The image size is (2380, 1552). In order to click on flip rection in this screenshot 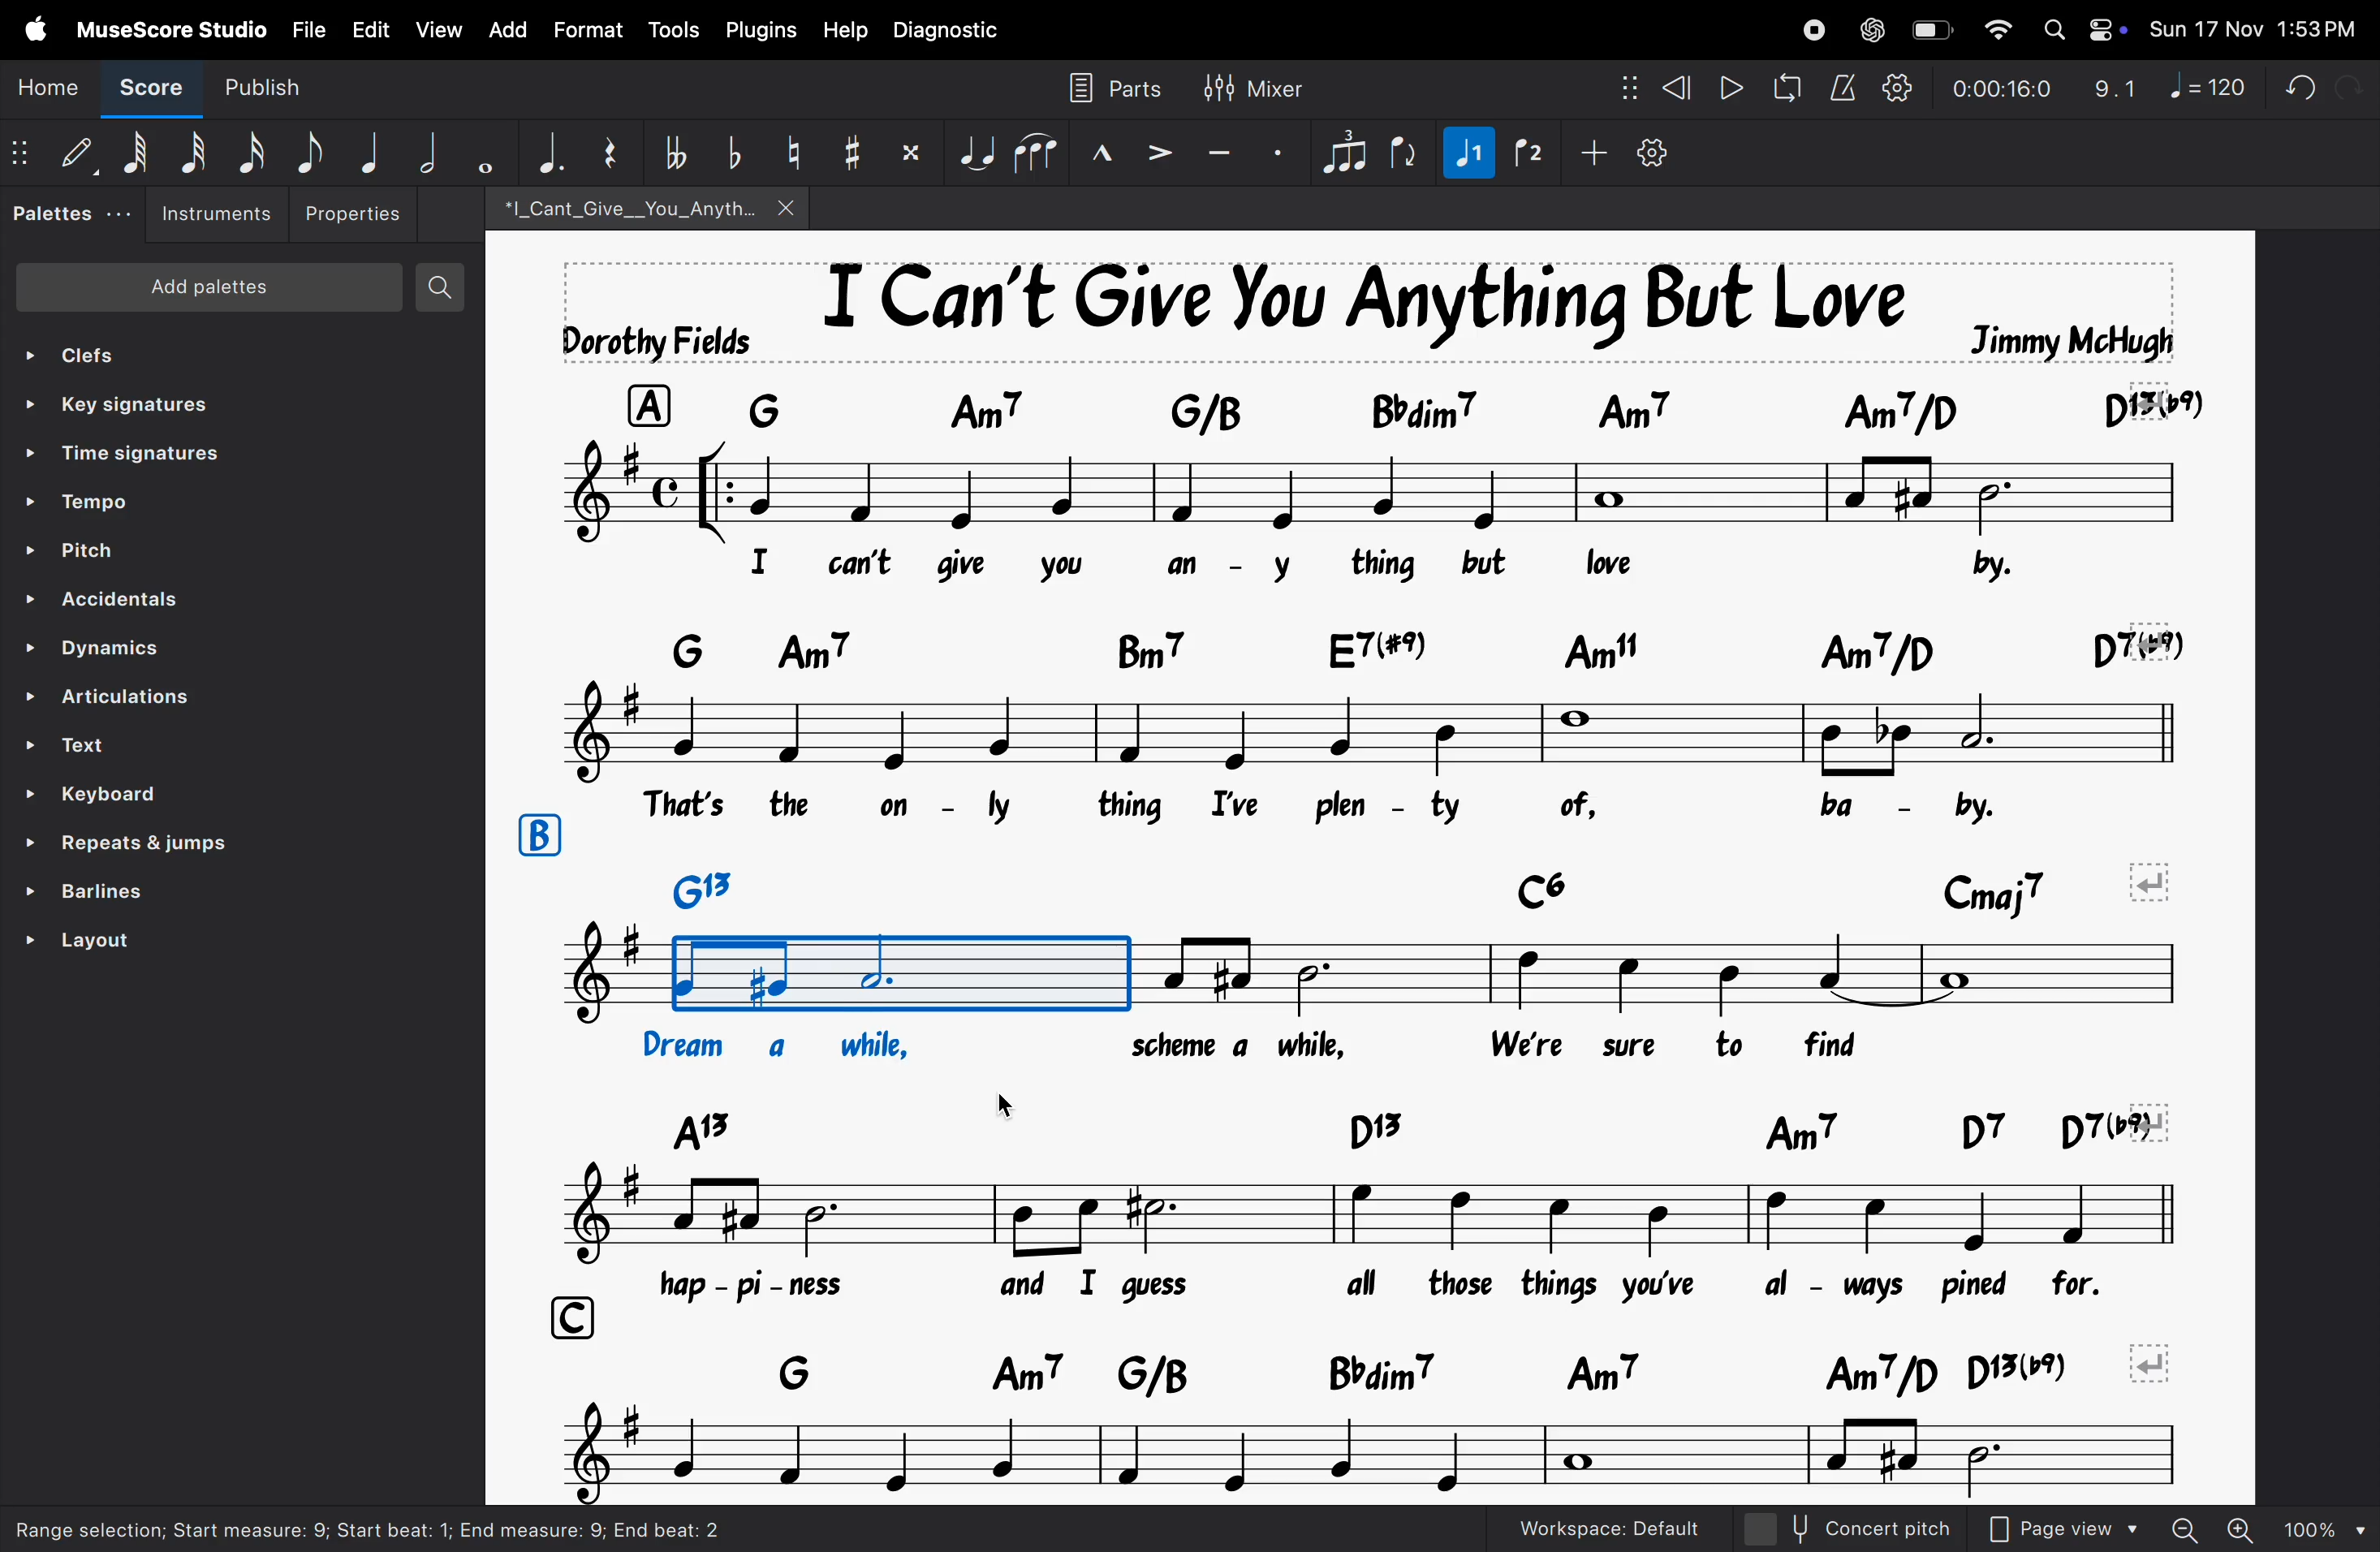, I will do `click(1403, 154)`.